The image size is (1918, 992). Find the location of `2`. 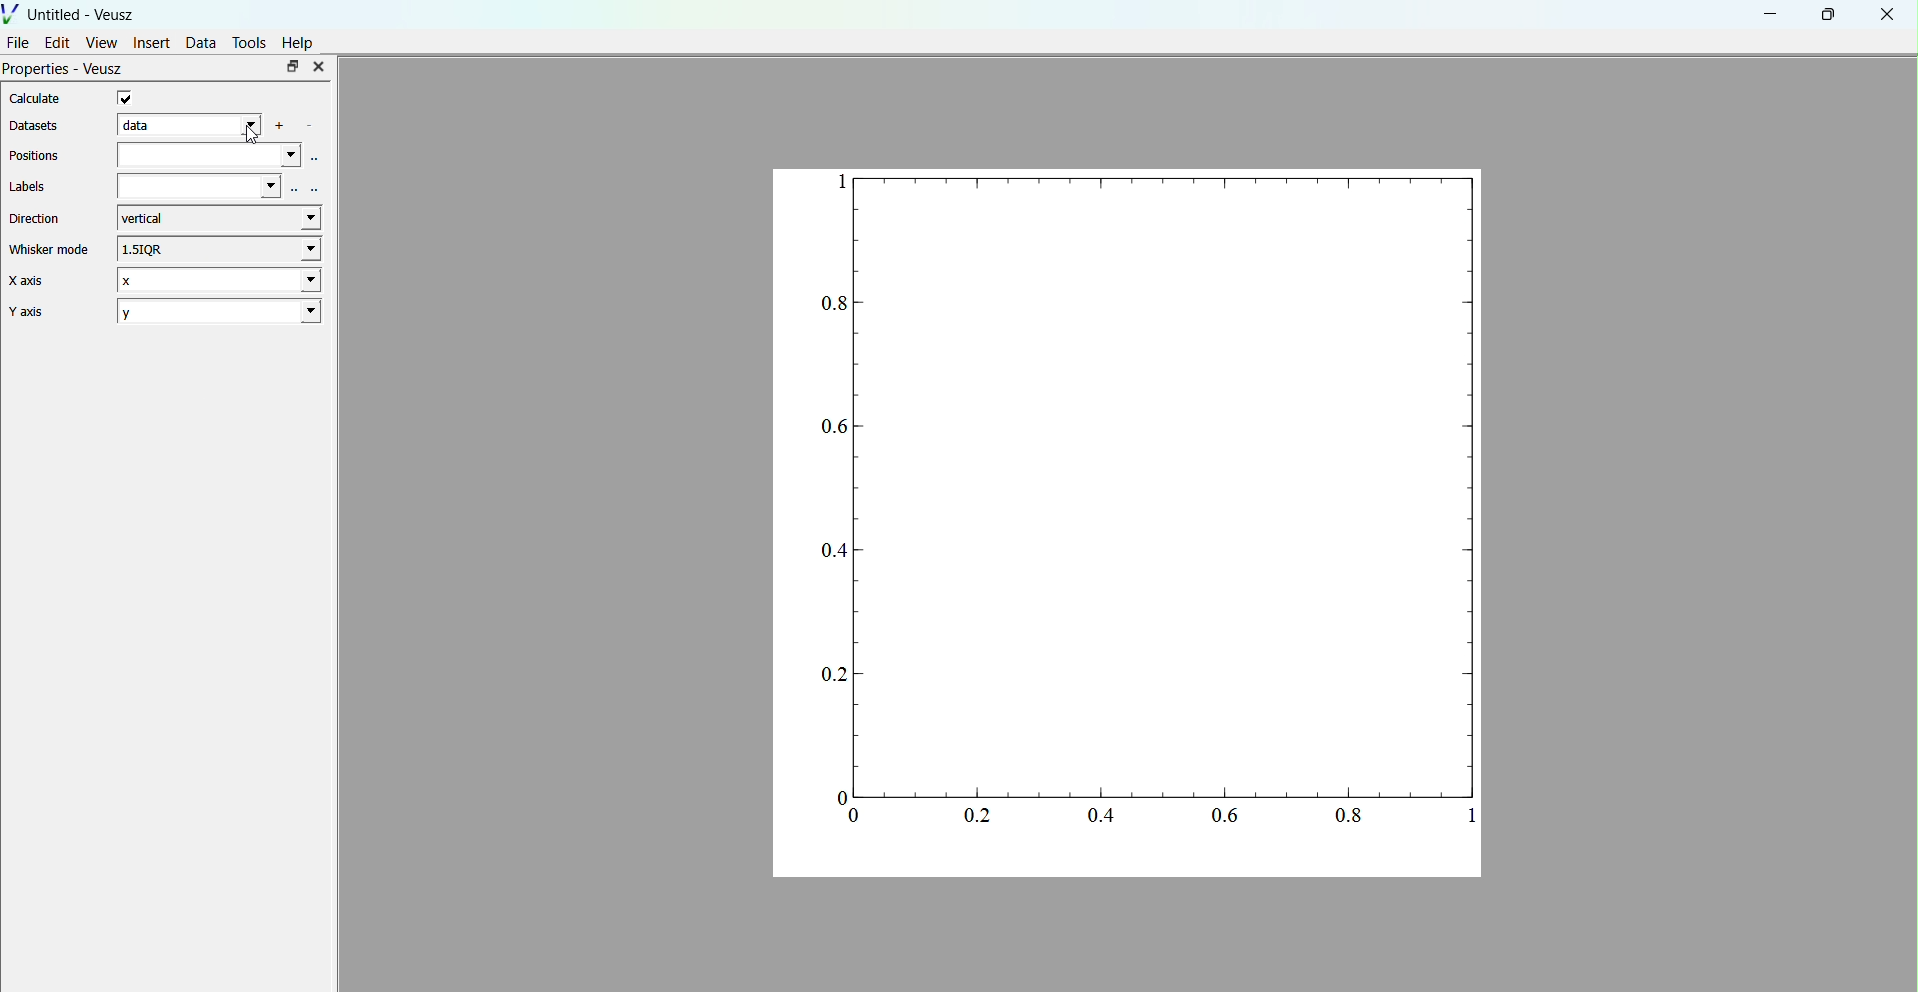

2 is located at coordinates (218, 311).